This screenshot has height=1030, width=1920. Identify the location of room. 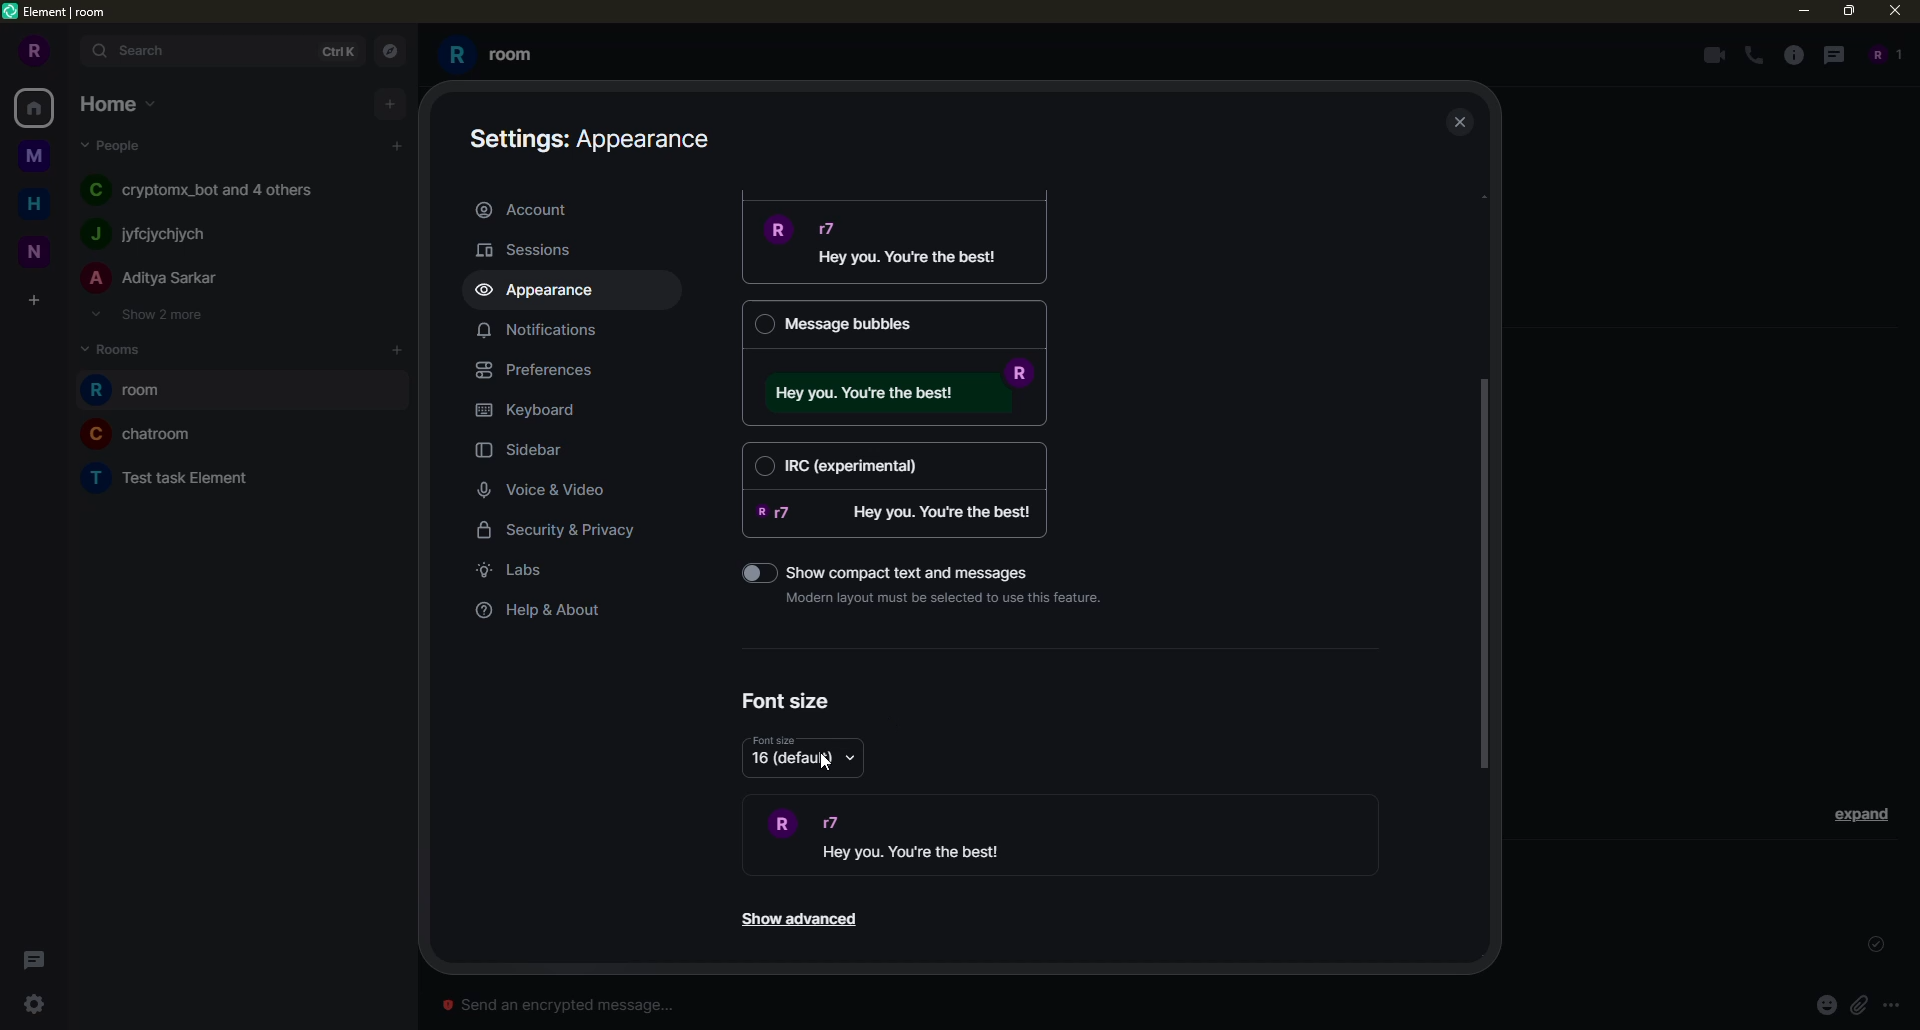
(133, 391).